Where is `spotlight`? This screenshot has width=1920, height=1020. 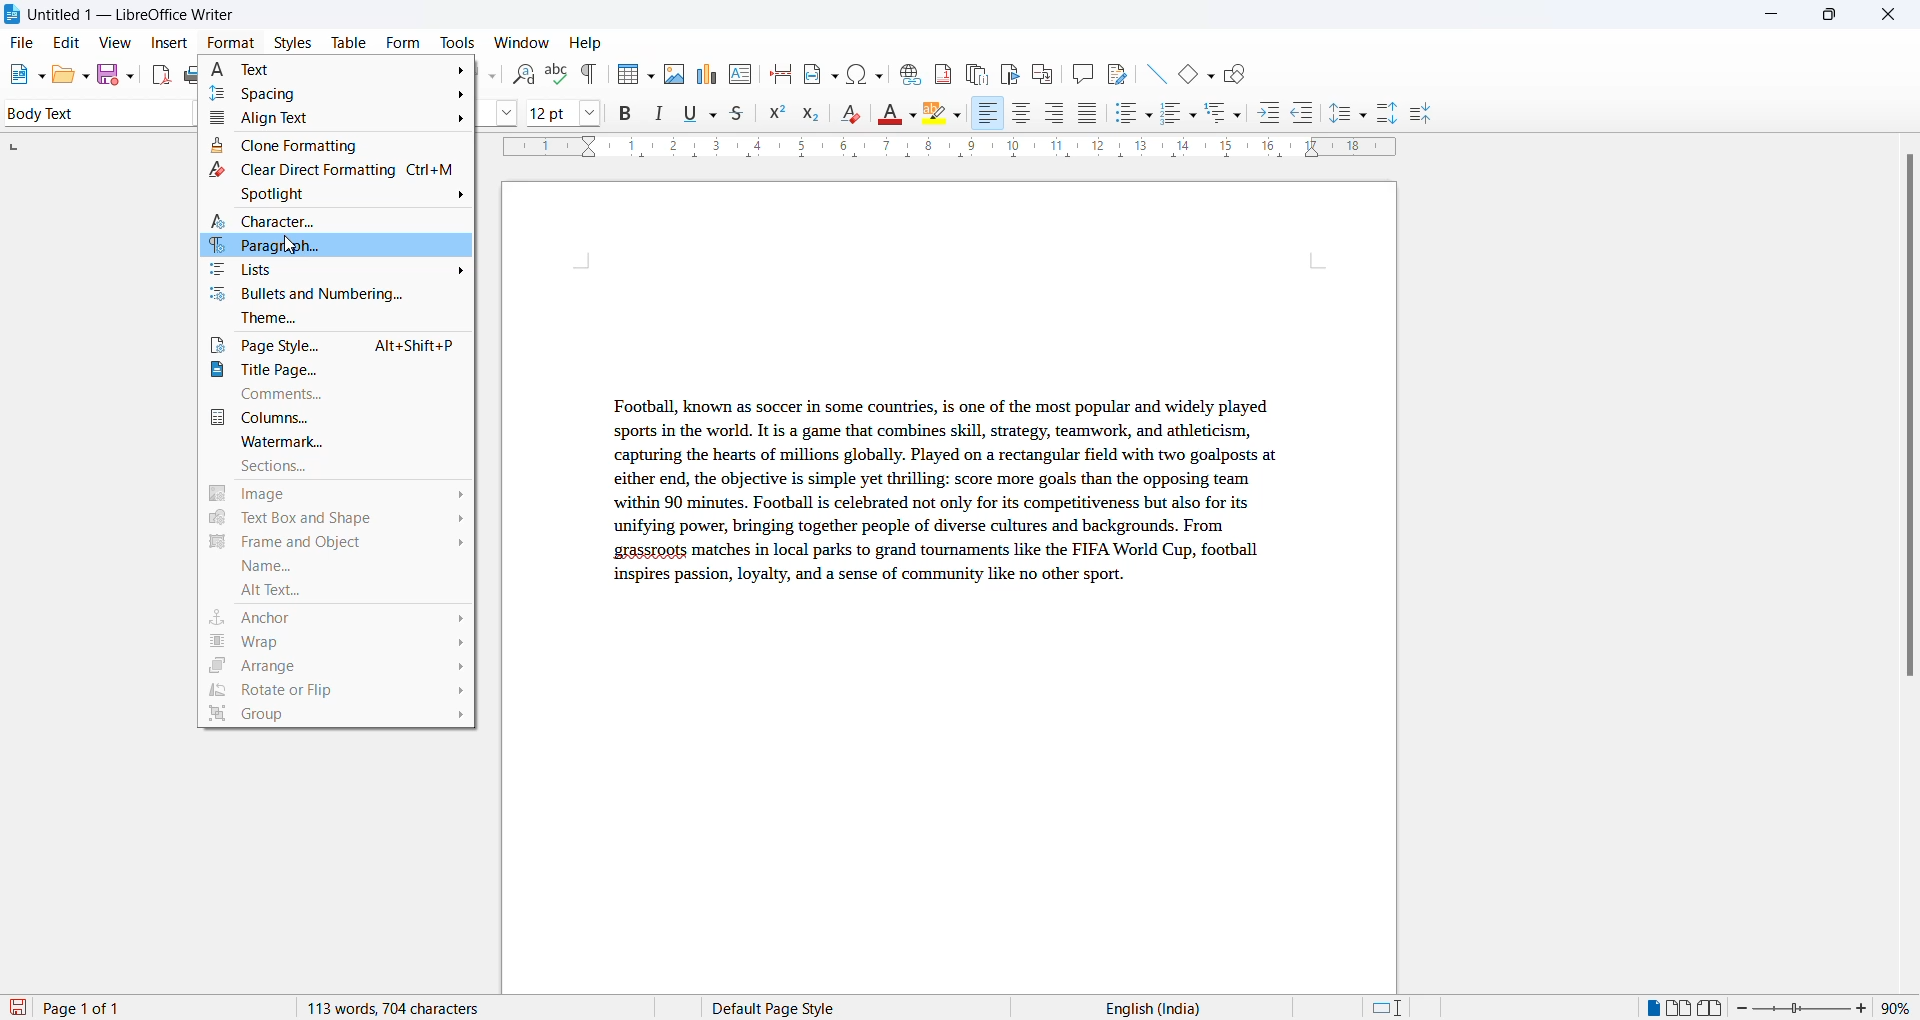
spotlight is located at coordinates (334, 198).